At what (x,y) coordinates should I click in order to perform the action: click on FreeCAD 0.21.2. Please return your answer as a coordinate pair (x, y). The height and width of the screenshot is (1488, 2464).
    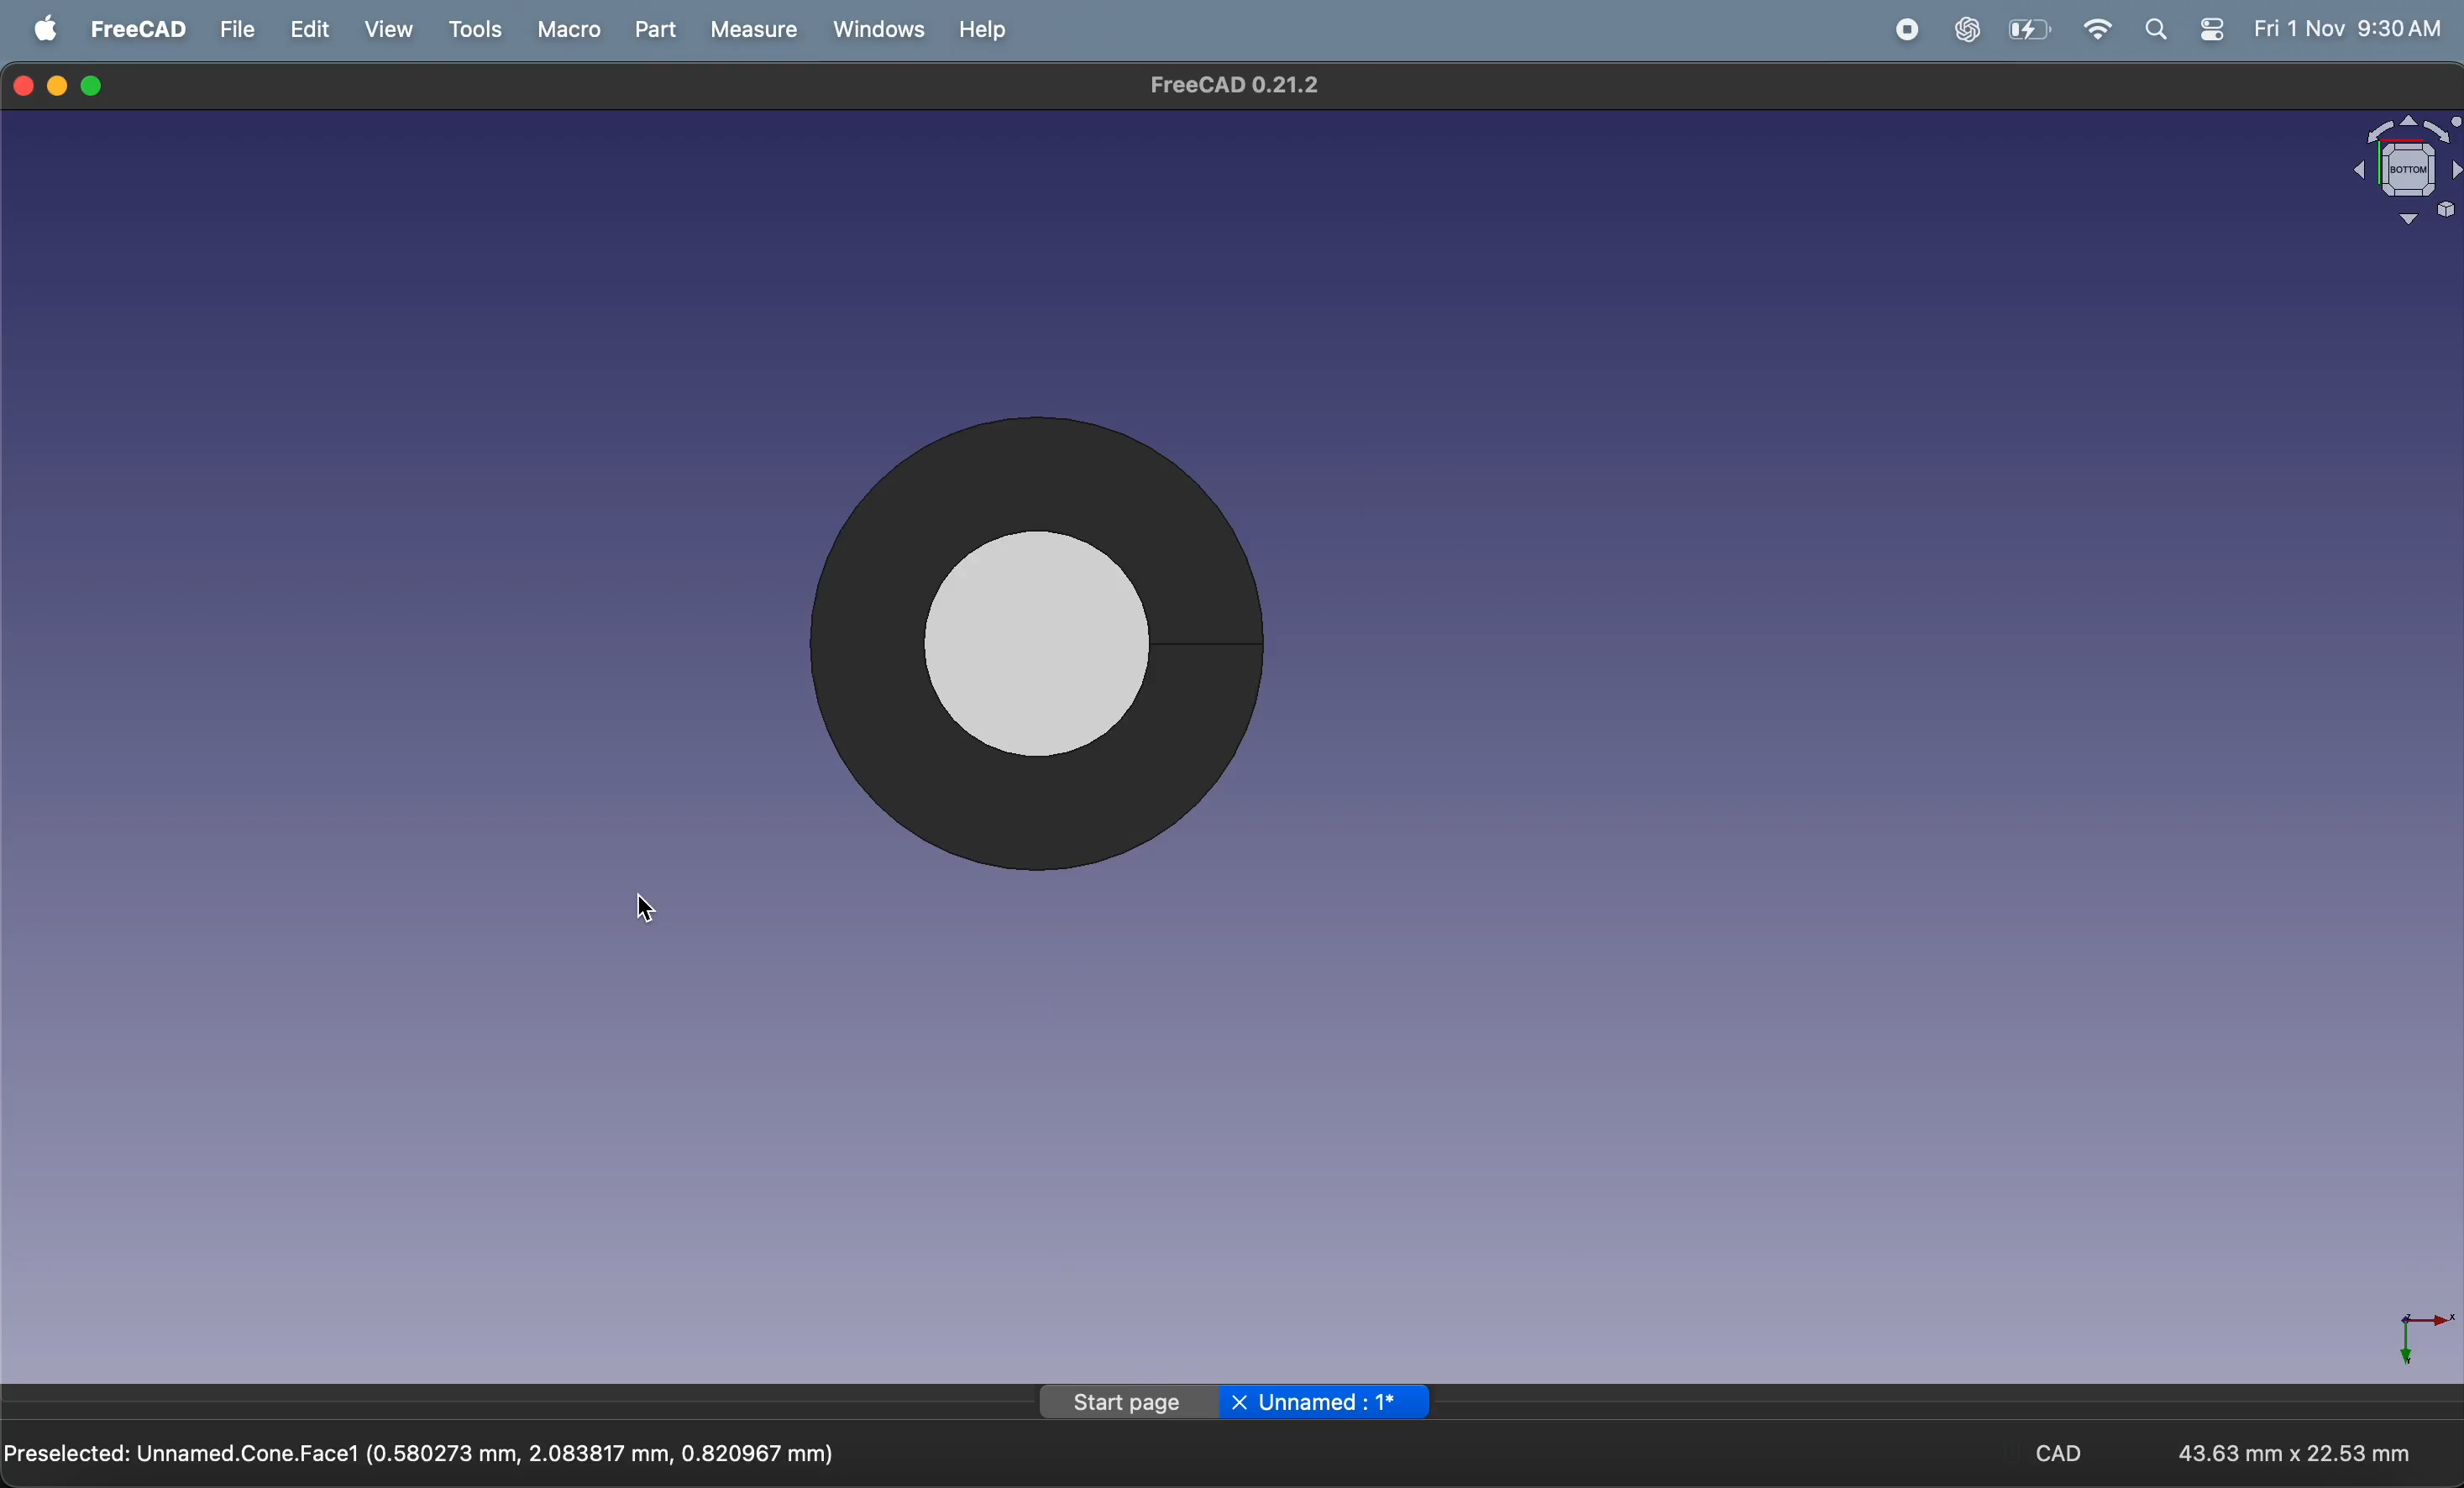
    Looking at the image, I should click on (1229, 85).